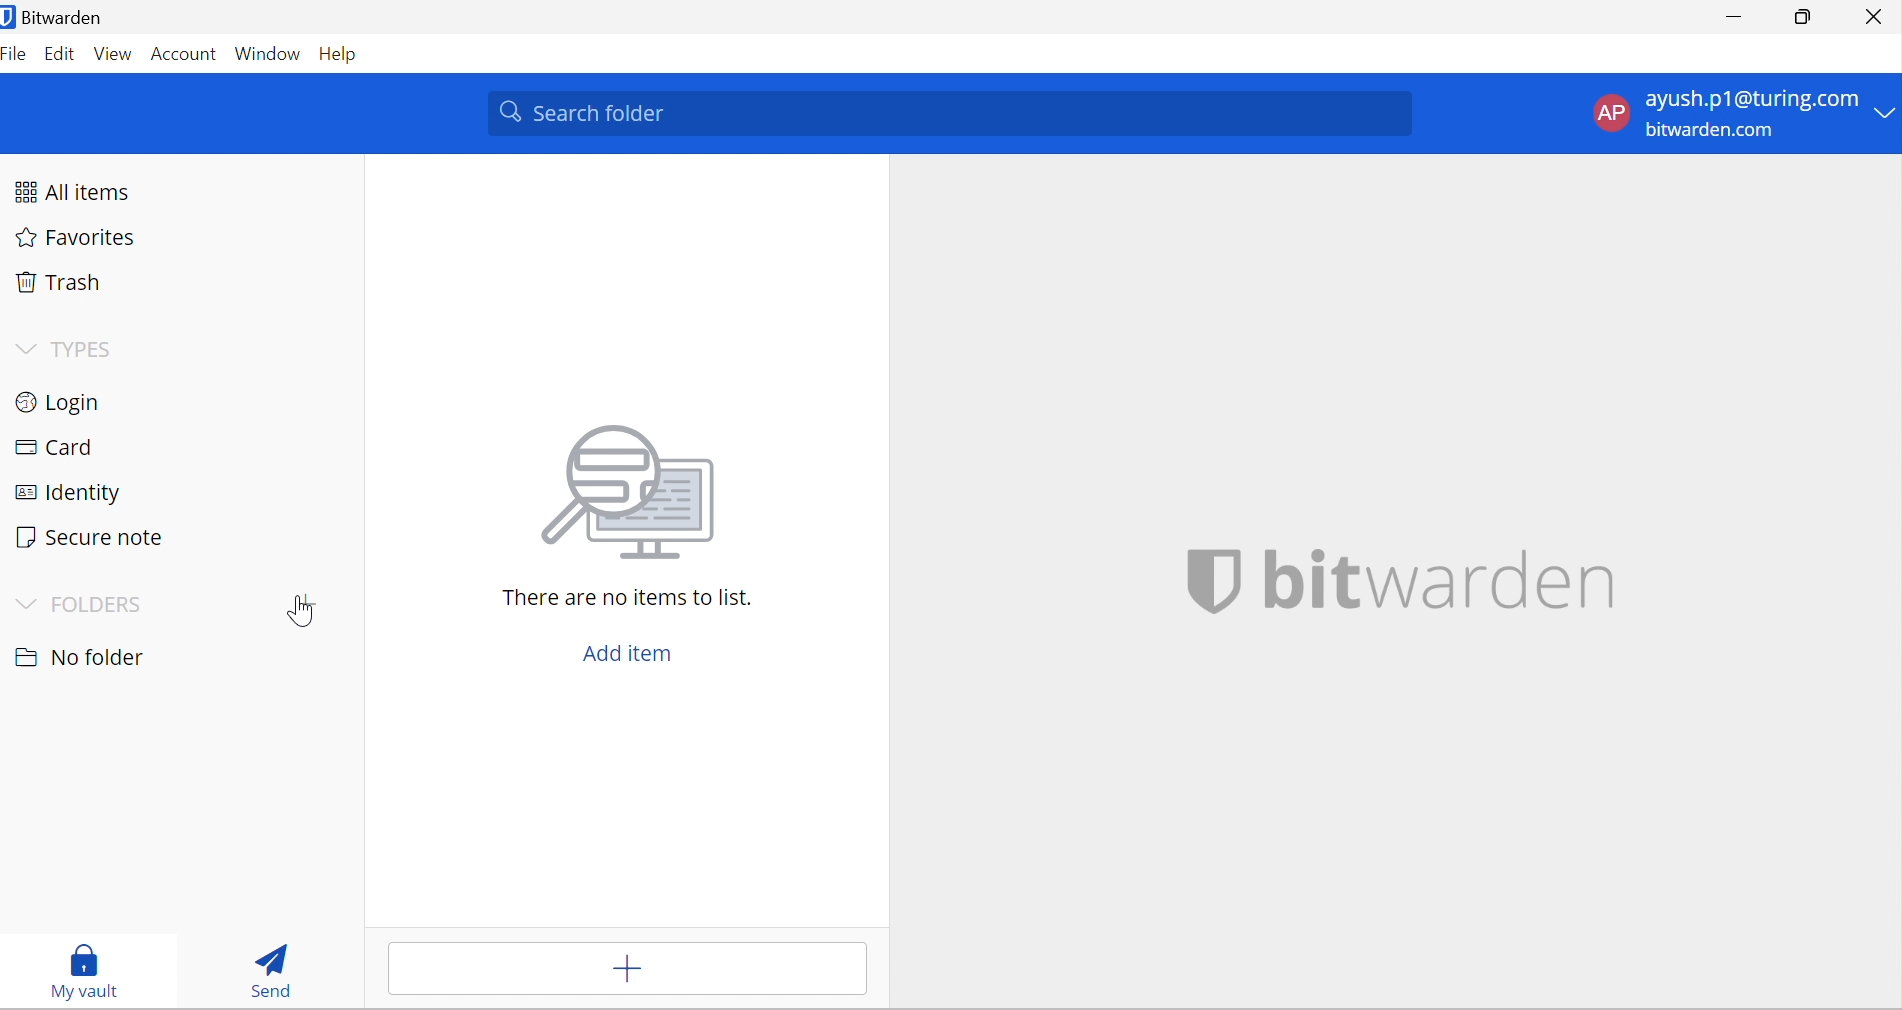  What do you see at coordinates (24, 602) in the screenshot?
I see `Drop Down` at bounding box center [24, 602].